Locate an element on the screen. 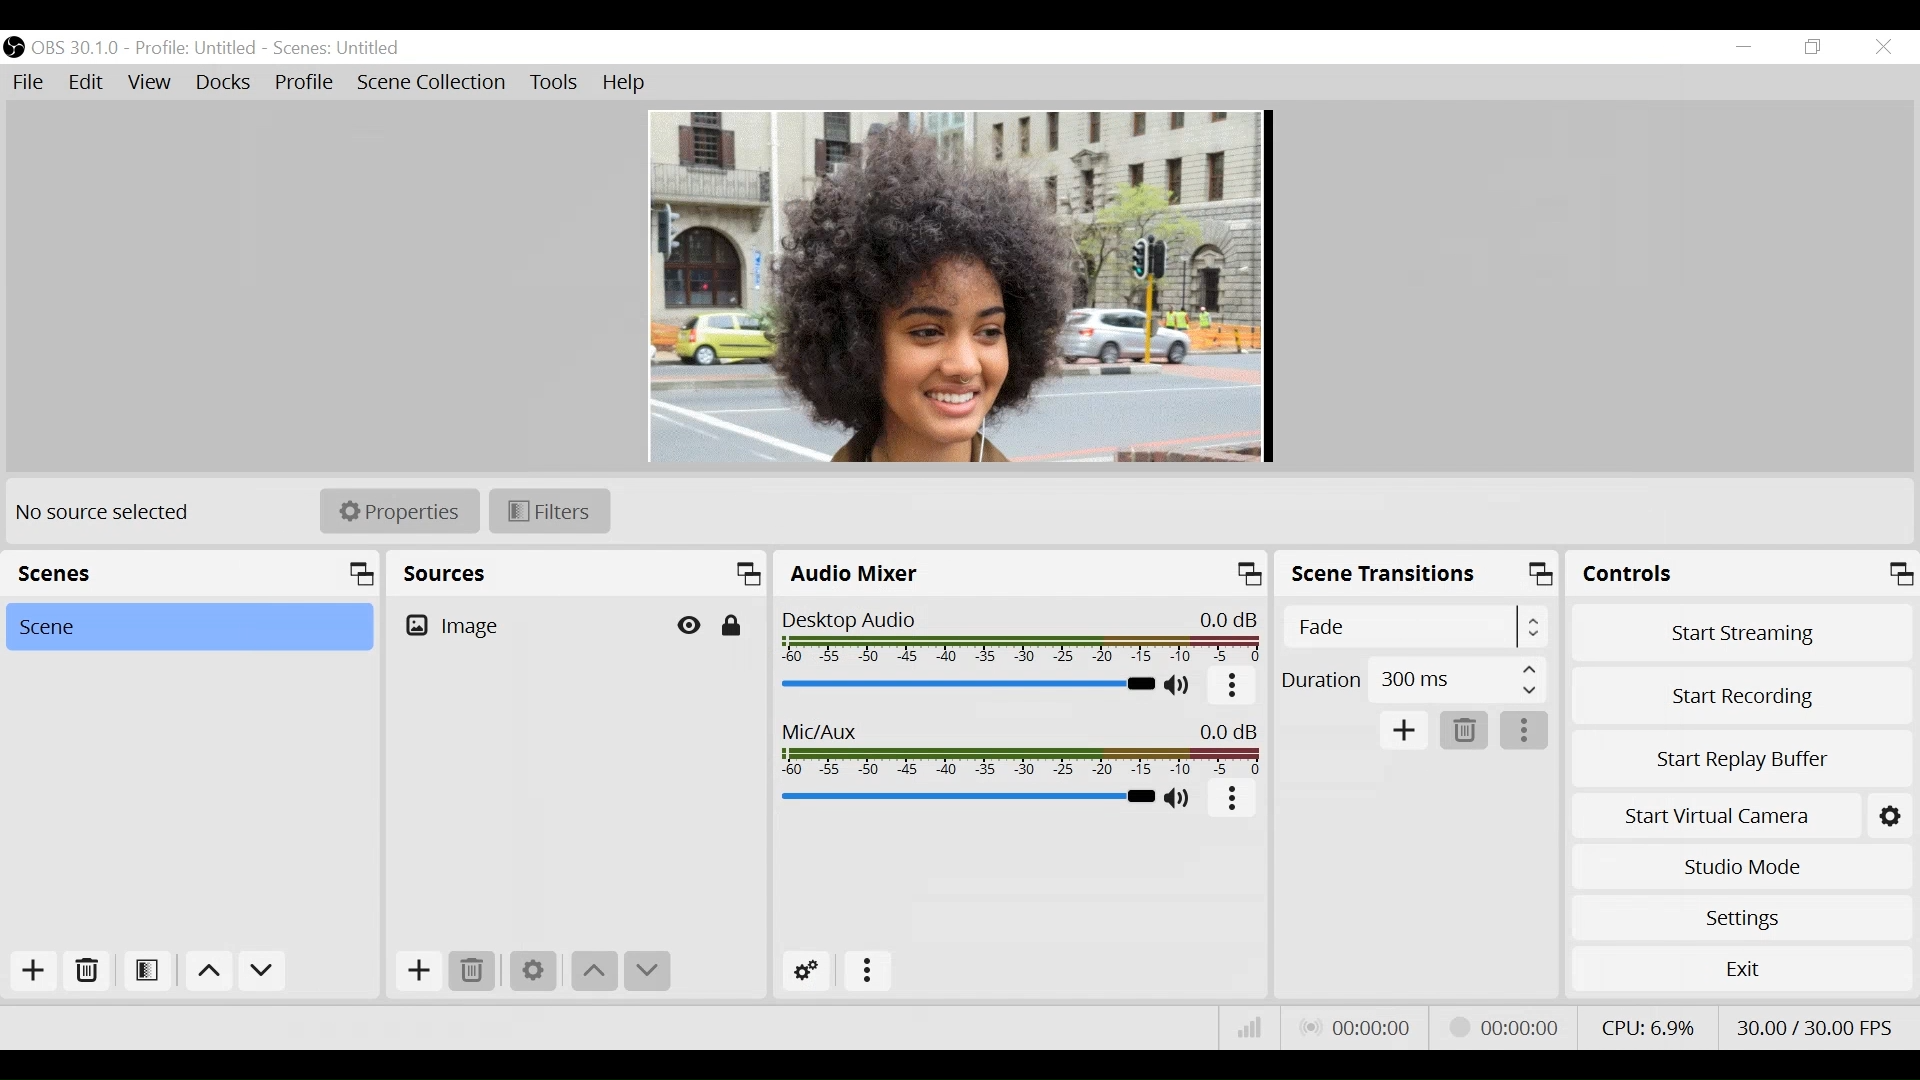 The width and height of the screenshot is (1920, 1080). Settings is located at coordinates (1742, 917).